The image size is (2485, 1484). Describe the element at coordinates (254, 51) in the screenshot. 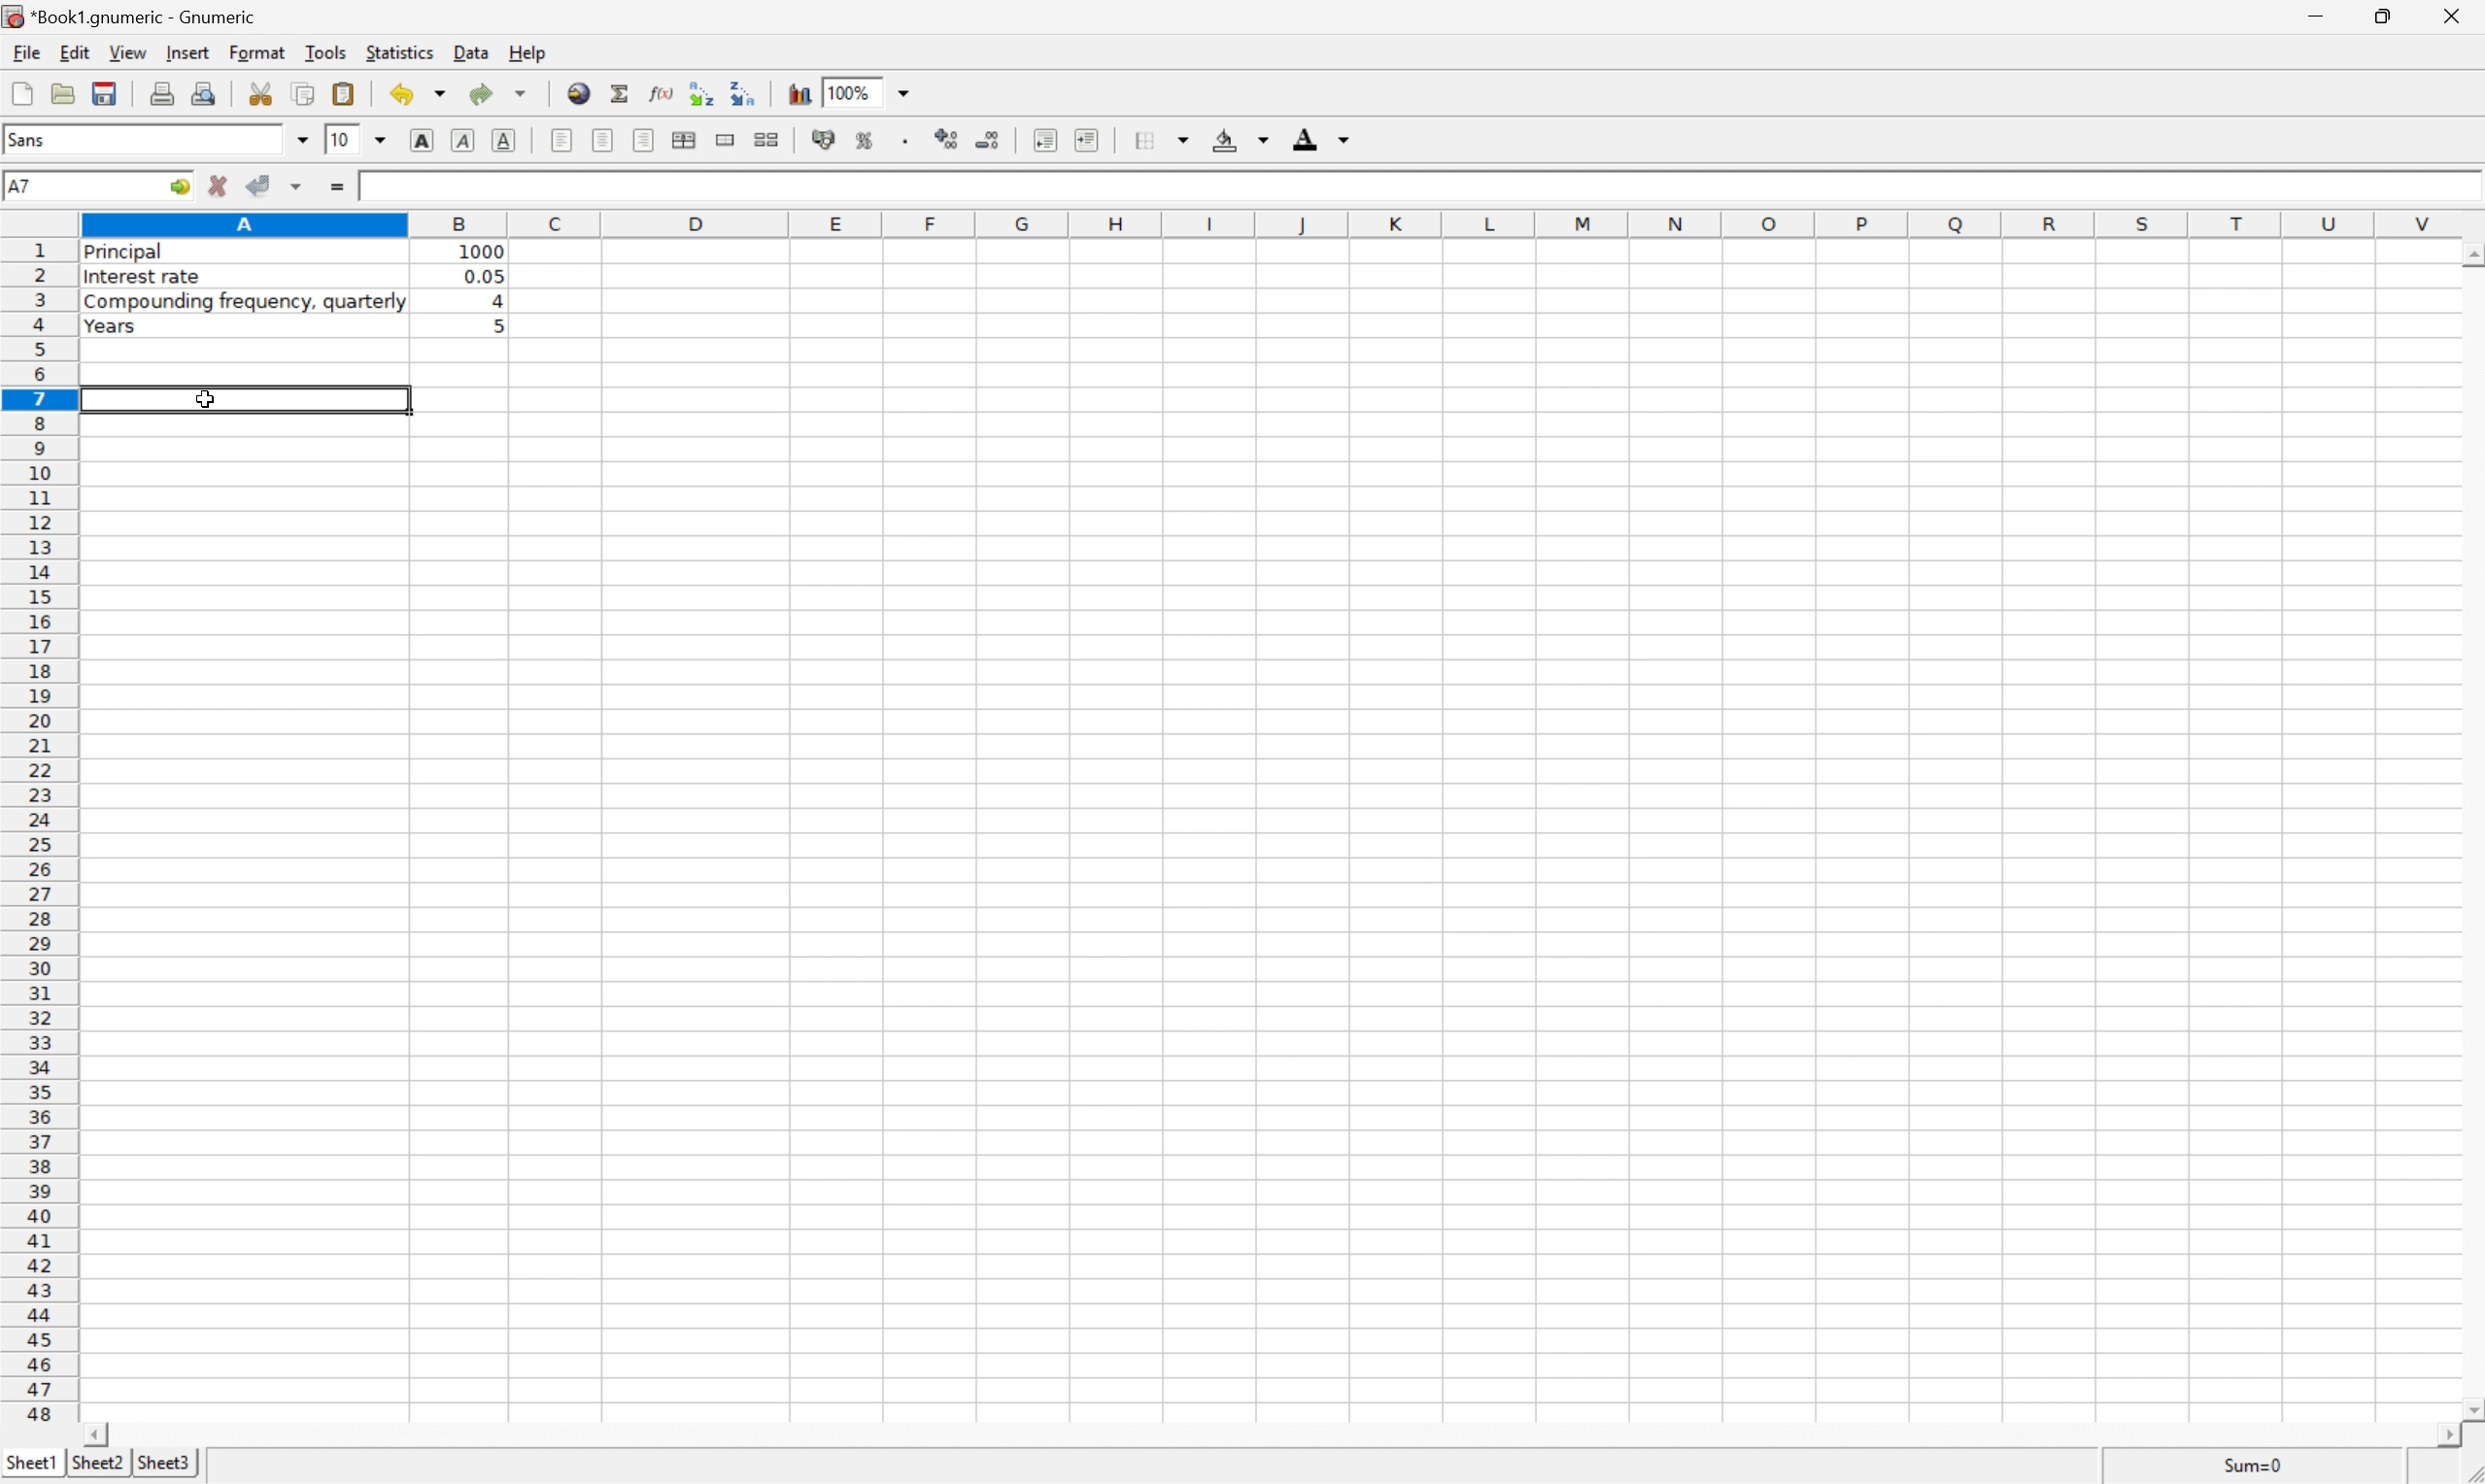

I see `format` at that location.